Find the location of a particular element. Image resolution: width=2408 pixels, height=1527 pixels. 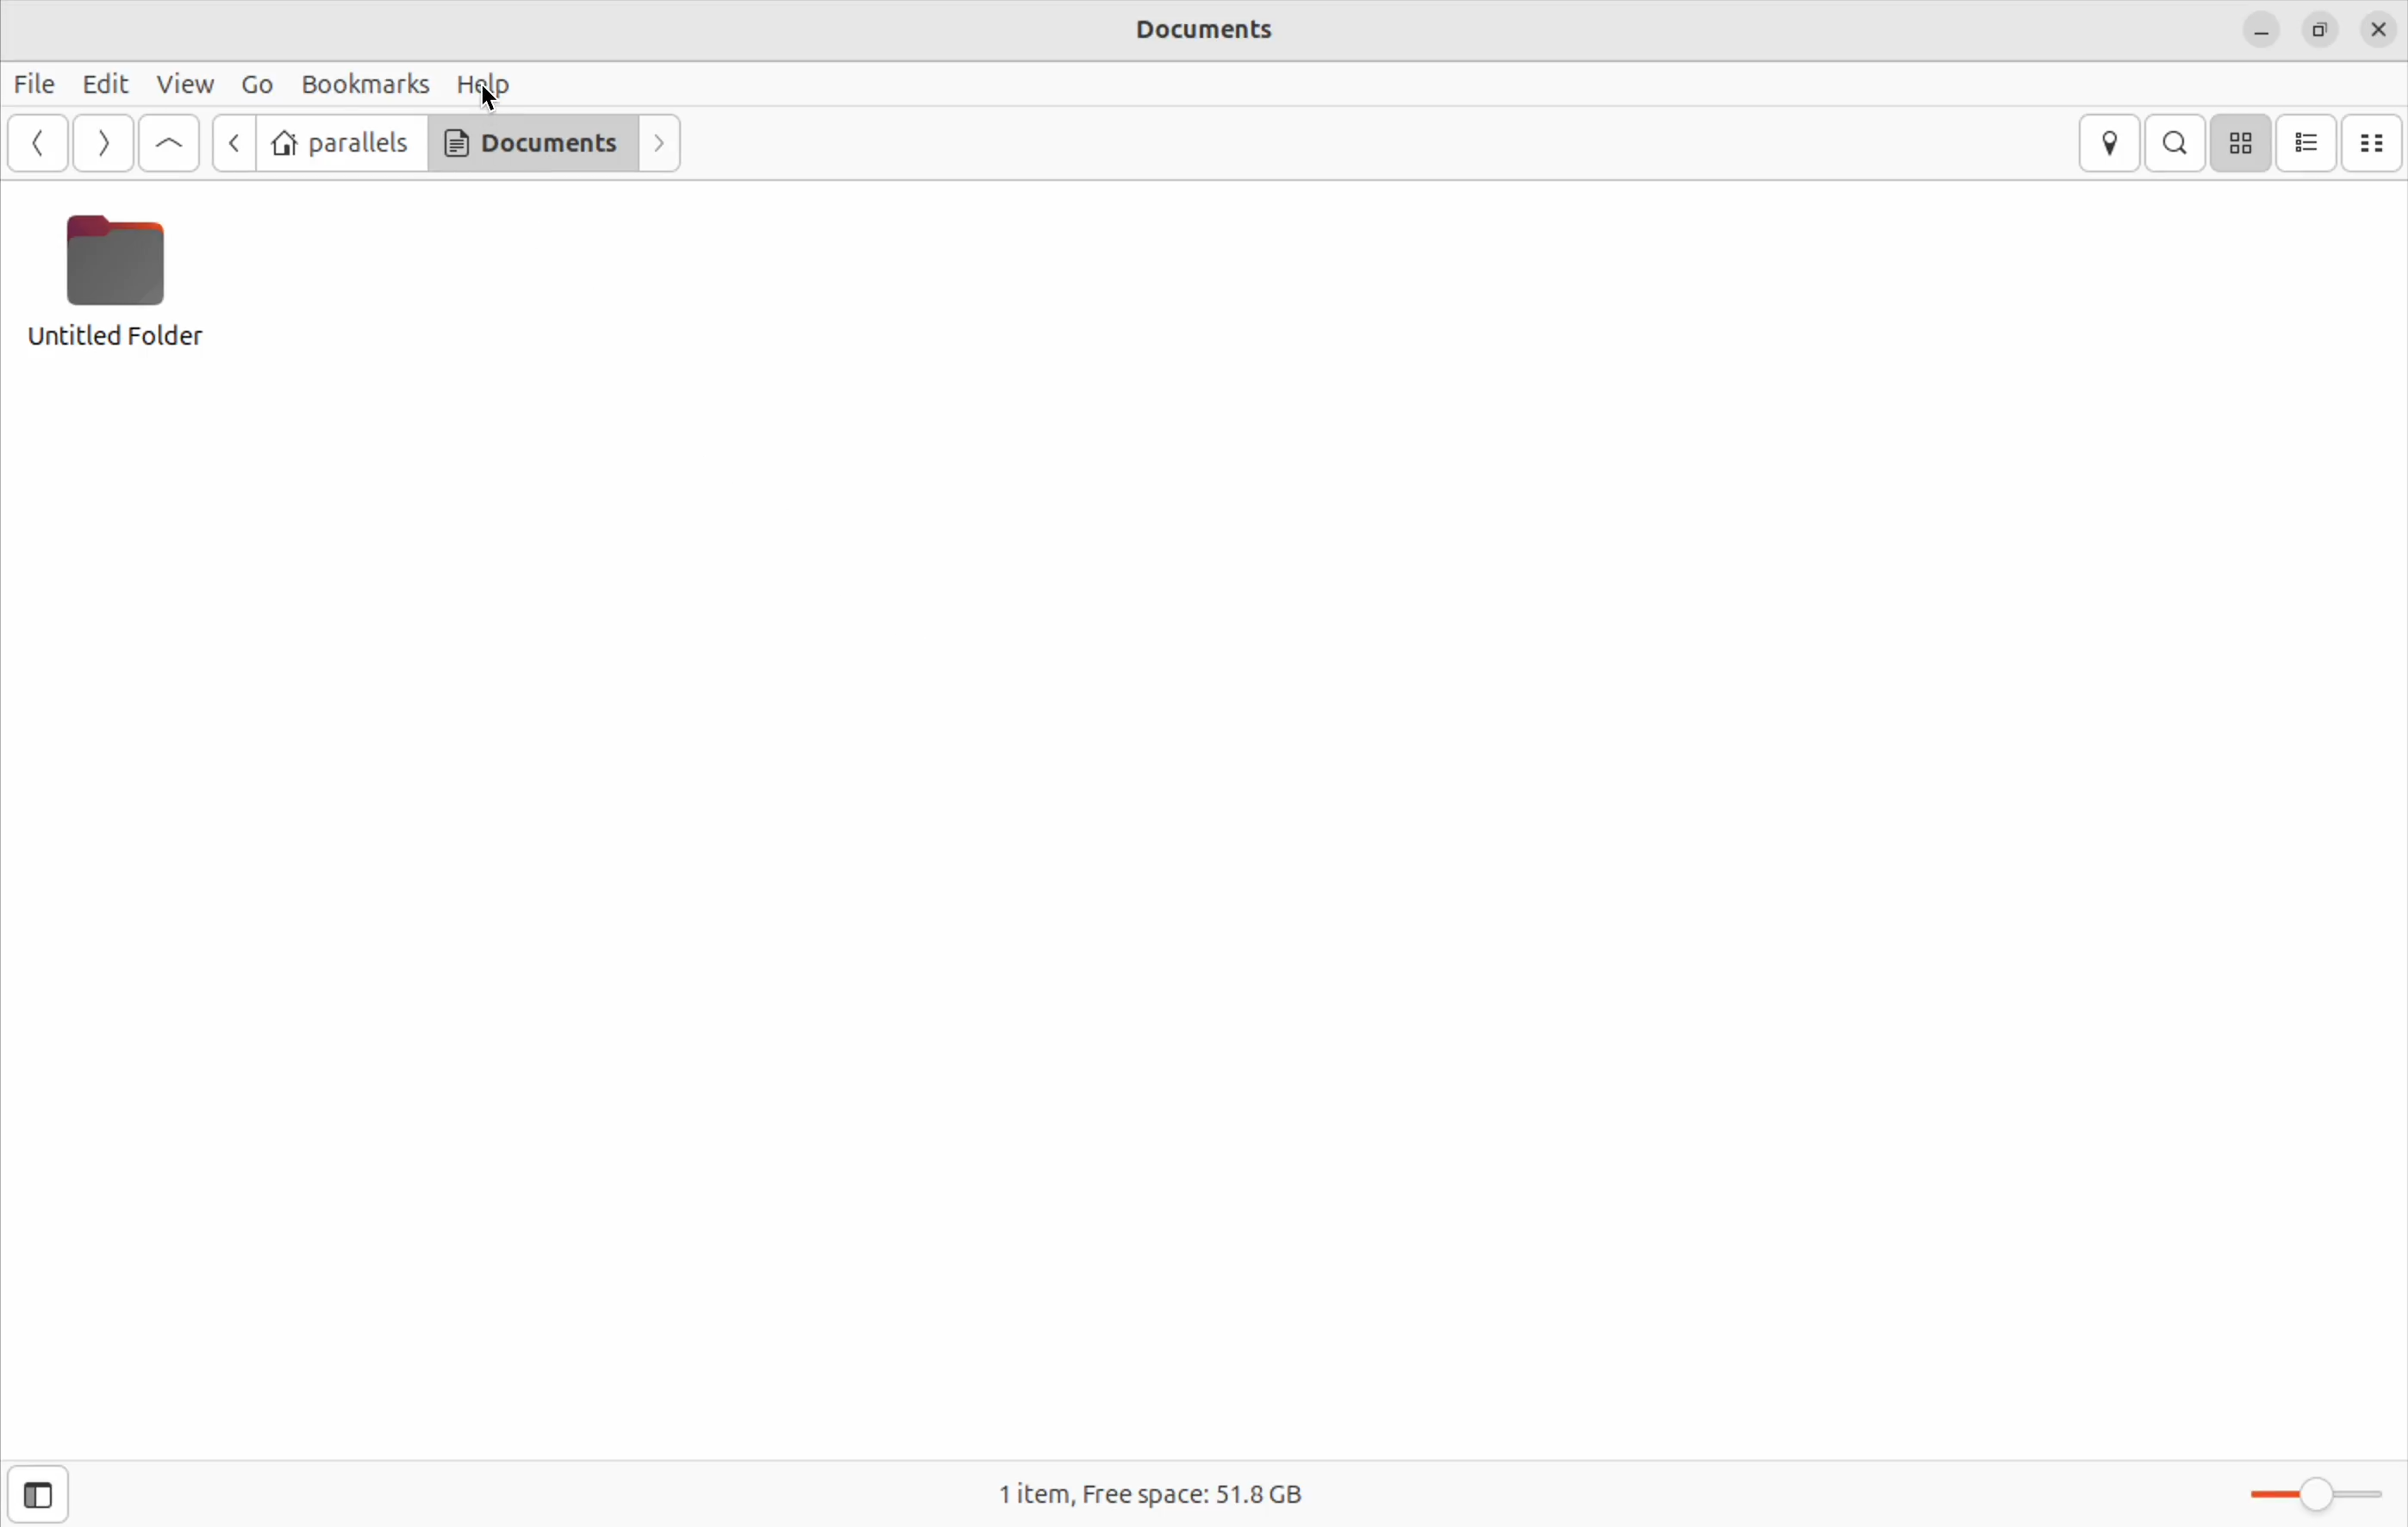

open sidebar is located at coordinates (36, 1494).